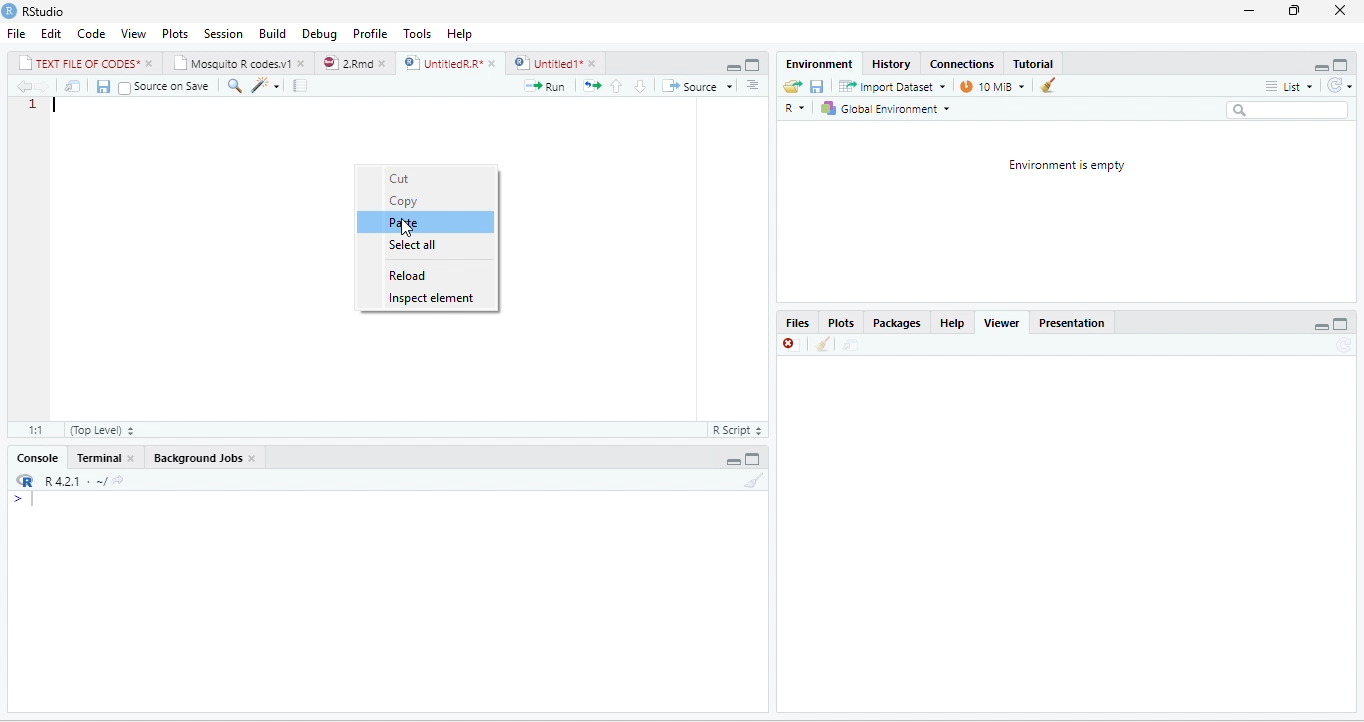 This screenshot has height=722, width=1364. Describe the element at coordinates (1032, 62) in the screenshot. I see `Tutorial` at that location.